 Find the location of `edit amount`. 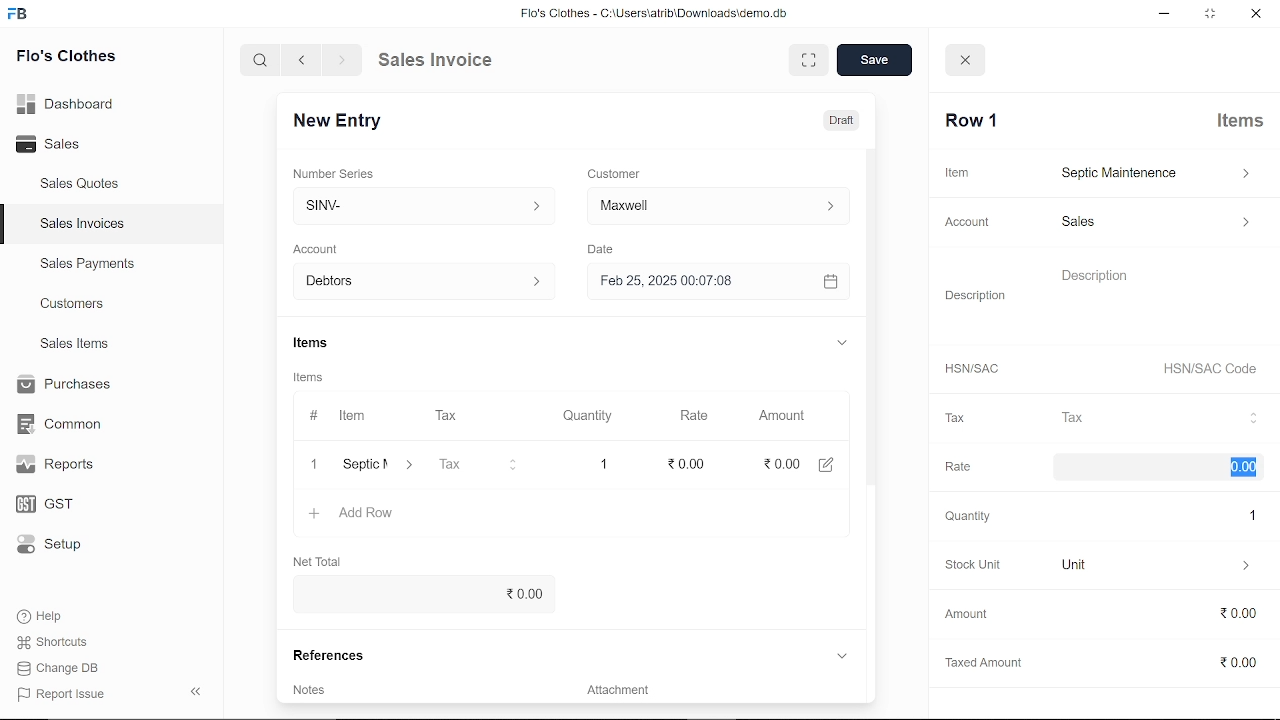

edit amount is located at coordinates (826, 465).